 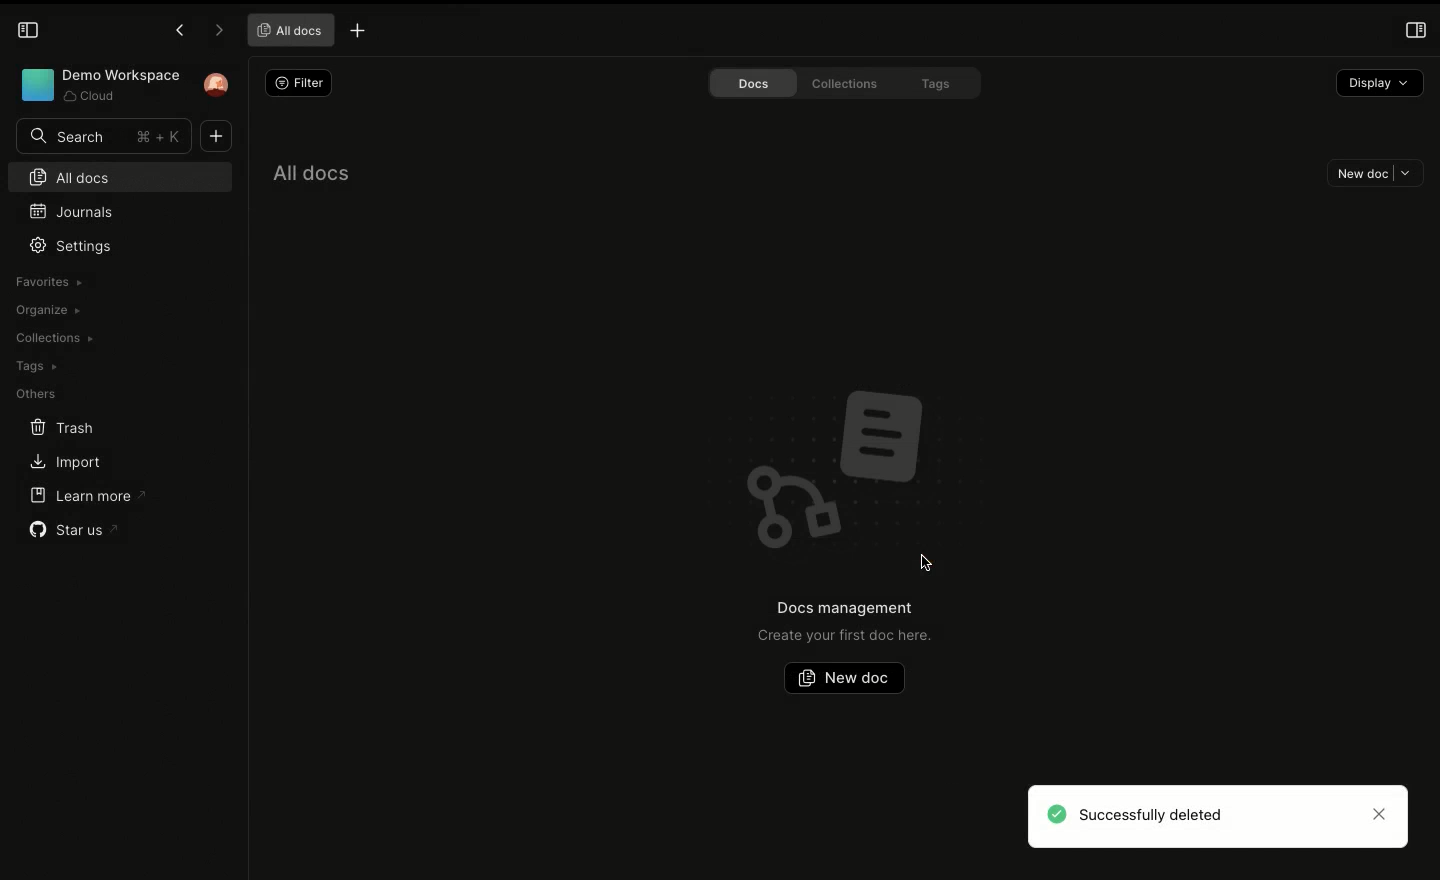 What do you see at coordinates (843, 677) in the screenshot?
I see `New doc` at bounding box center [843, 677].